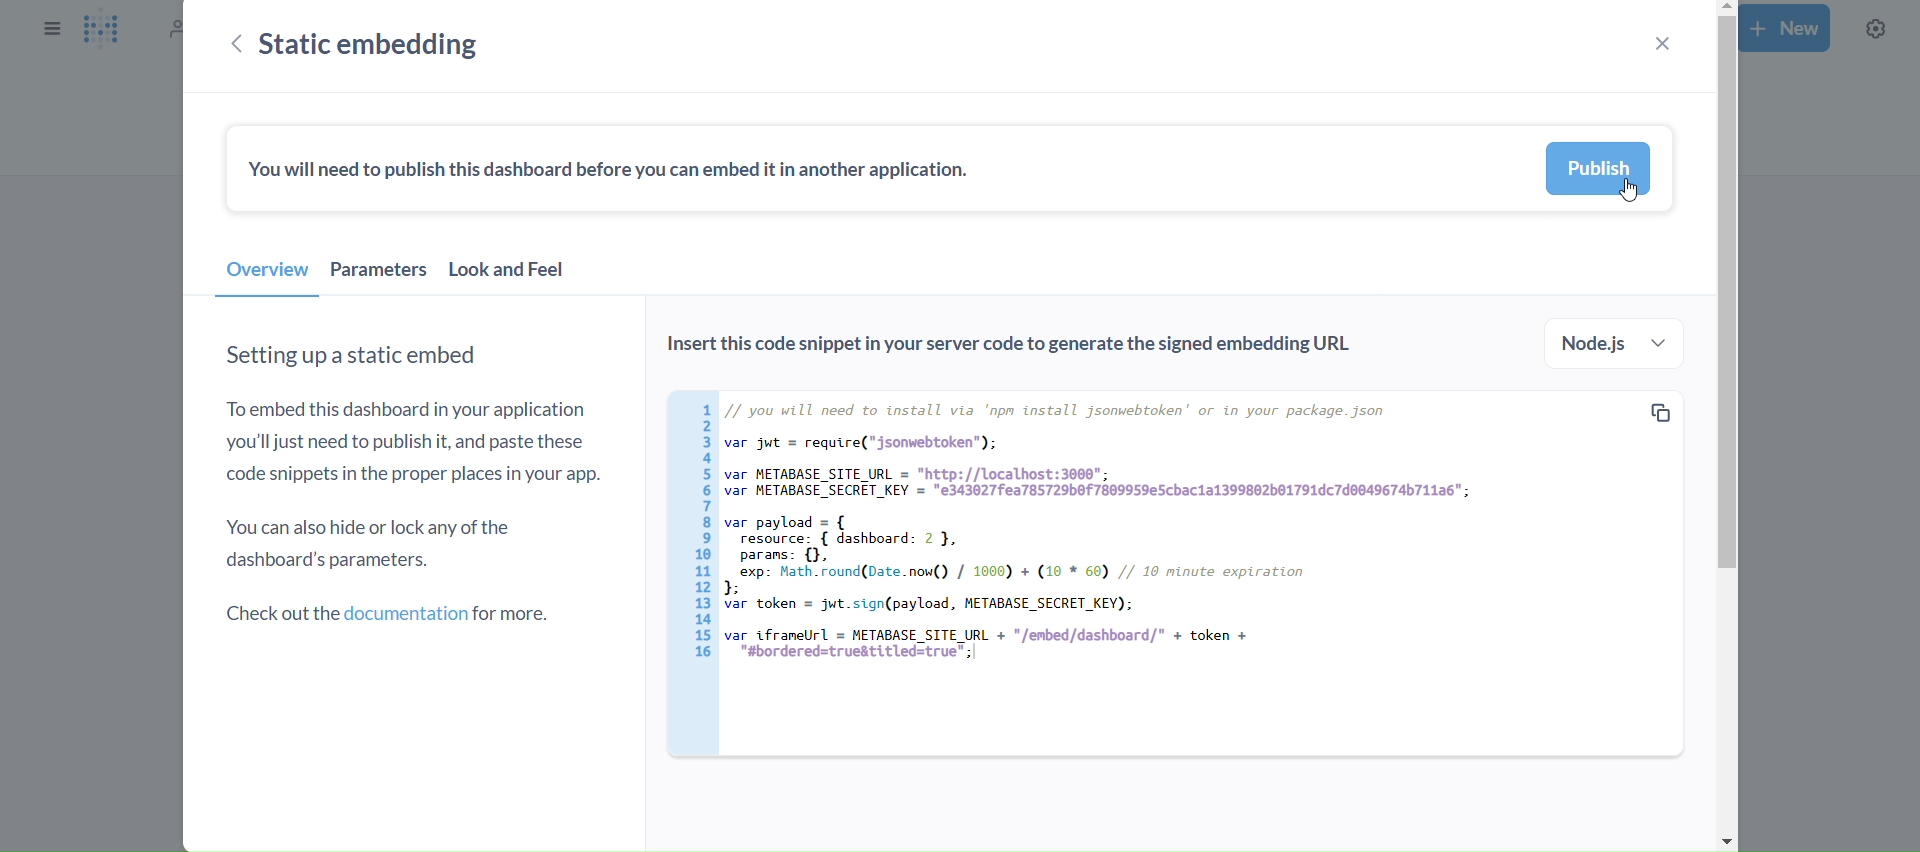 This screenshot has height=852, width=1920. What do you see at coordinates (1723, 426) in the screenshot?
I see `vertical scroll bar` at bounding box center [1723, 426].